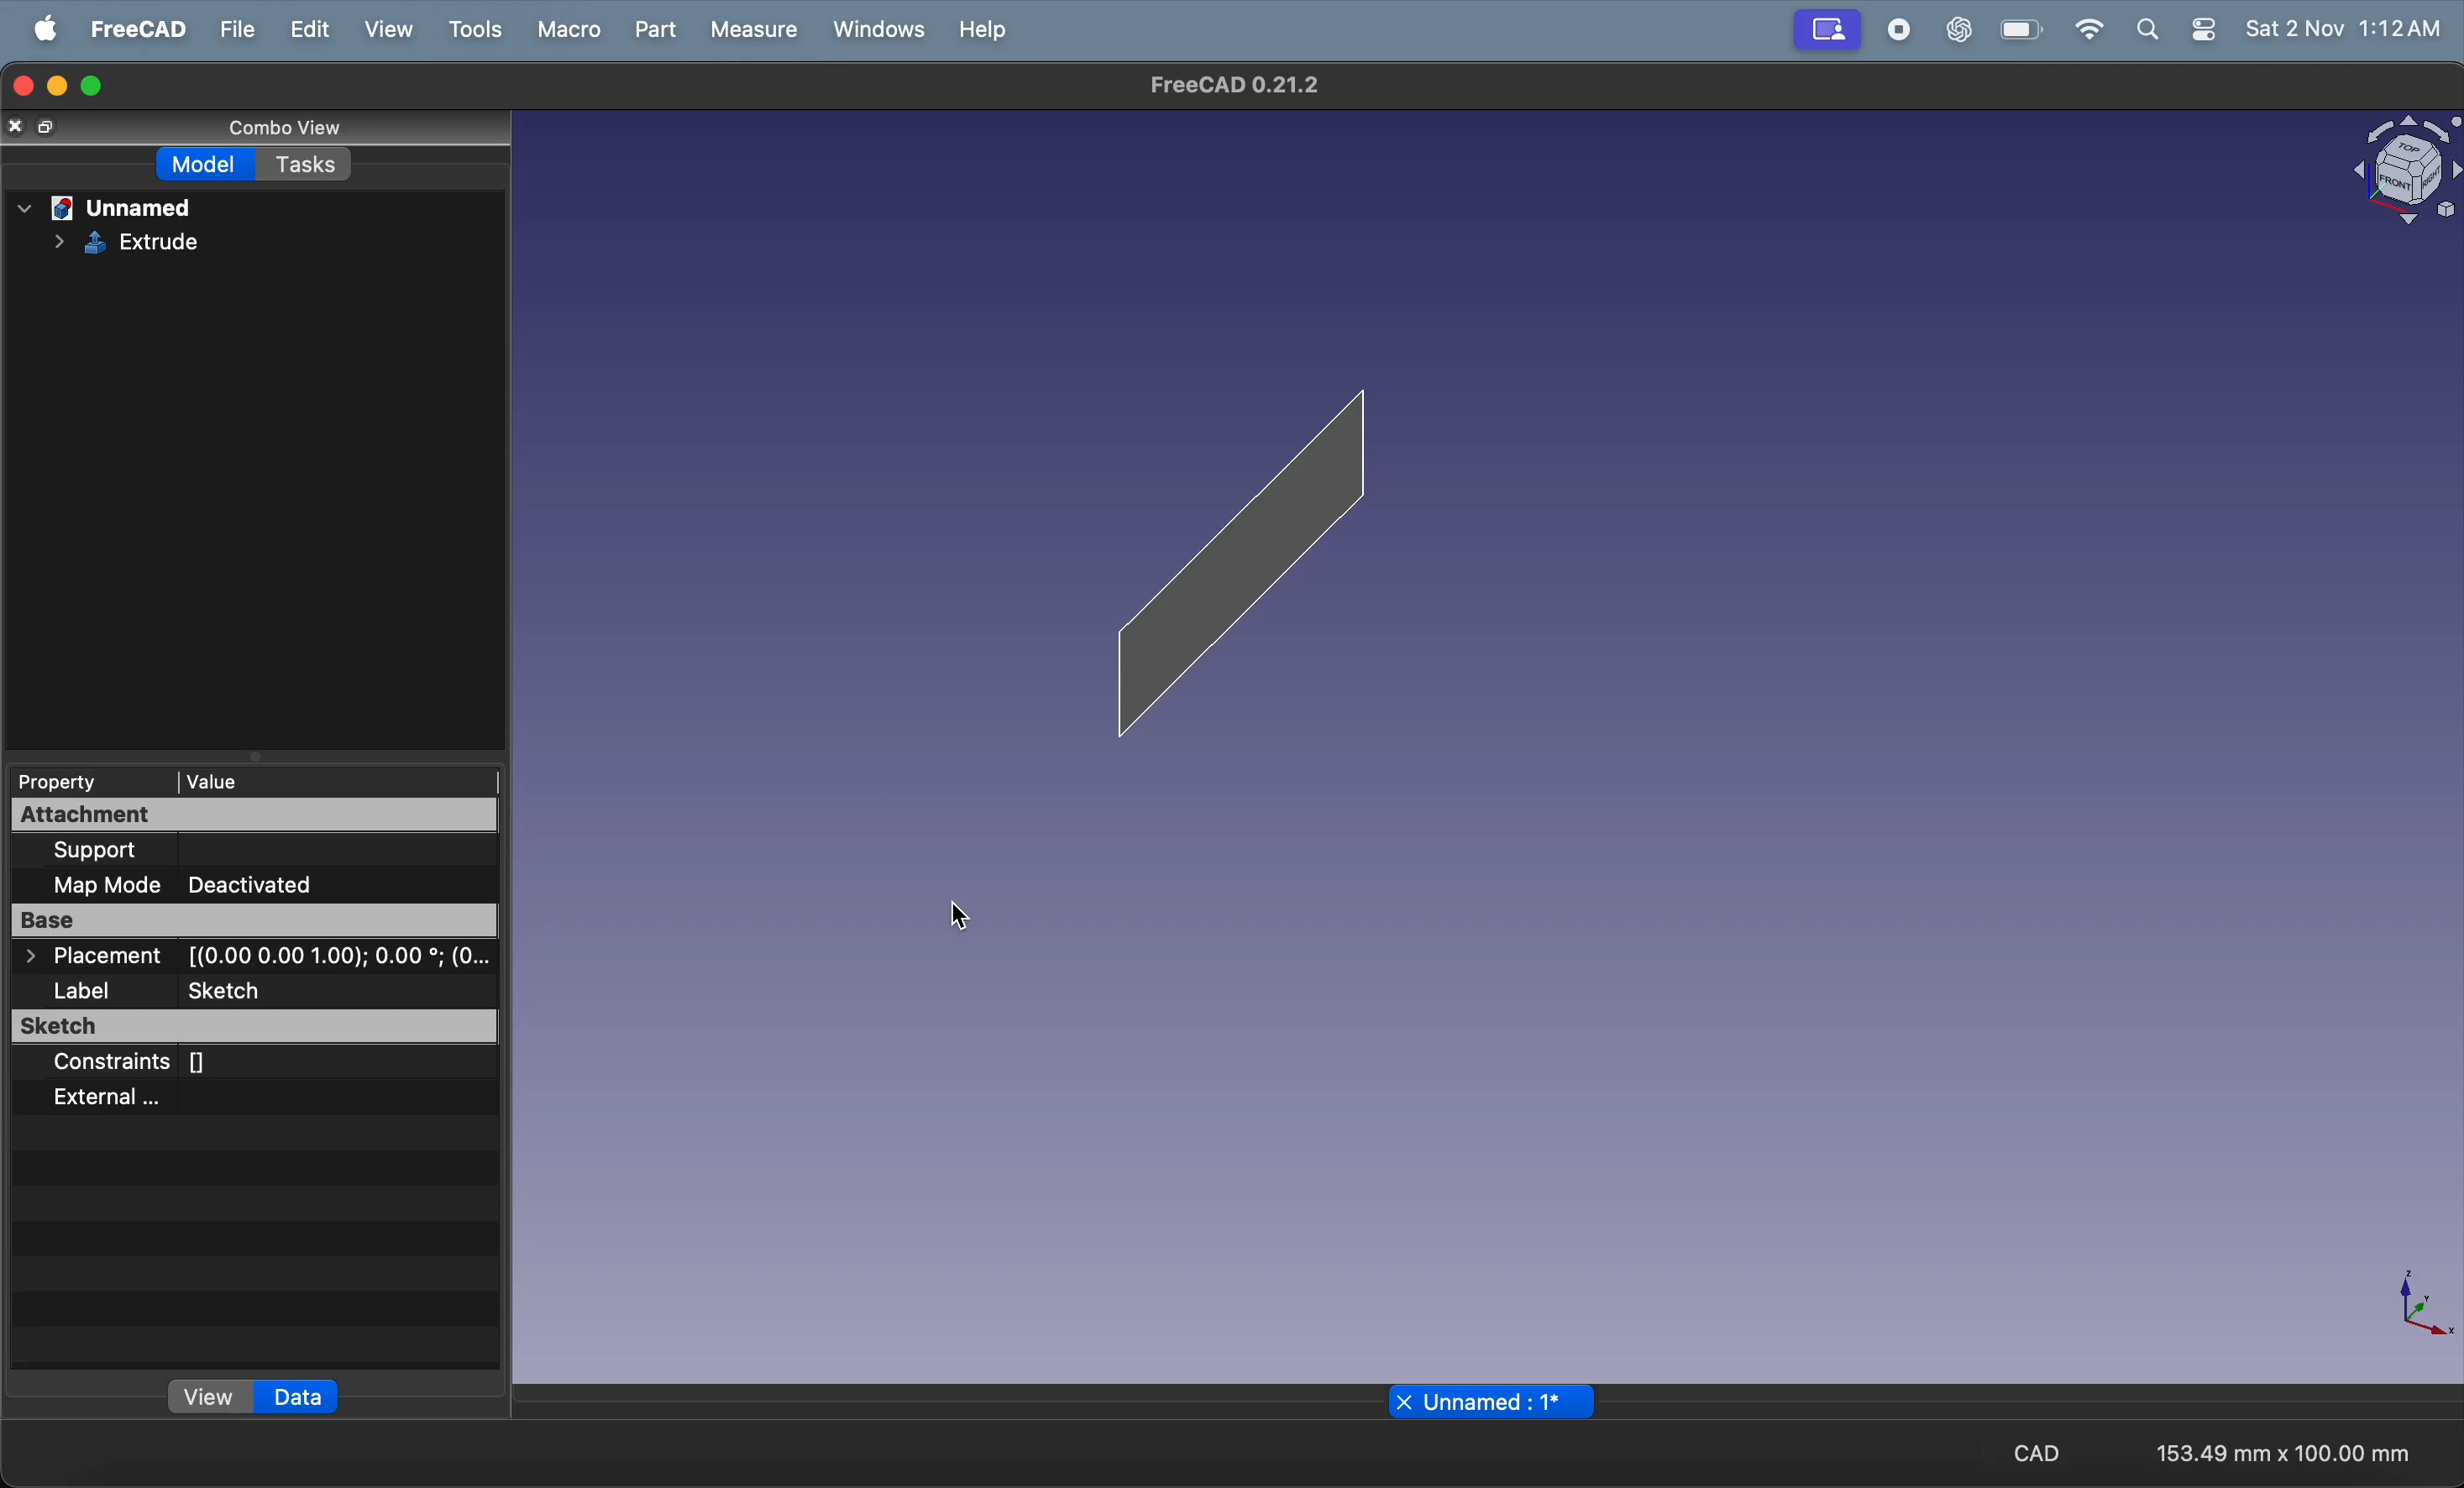  Describe the element at coordinates (21, 87) in the screenshot. I see `closing window` at that location.